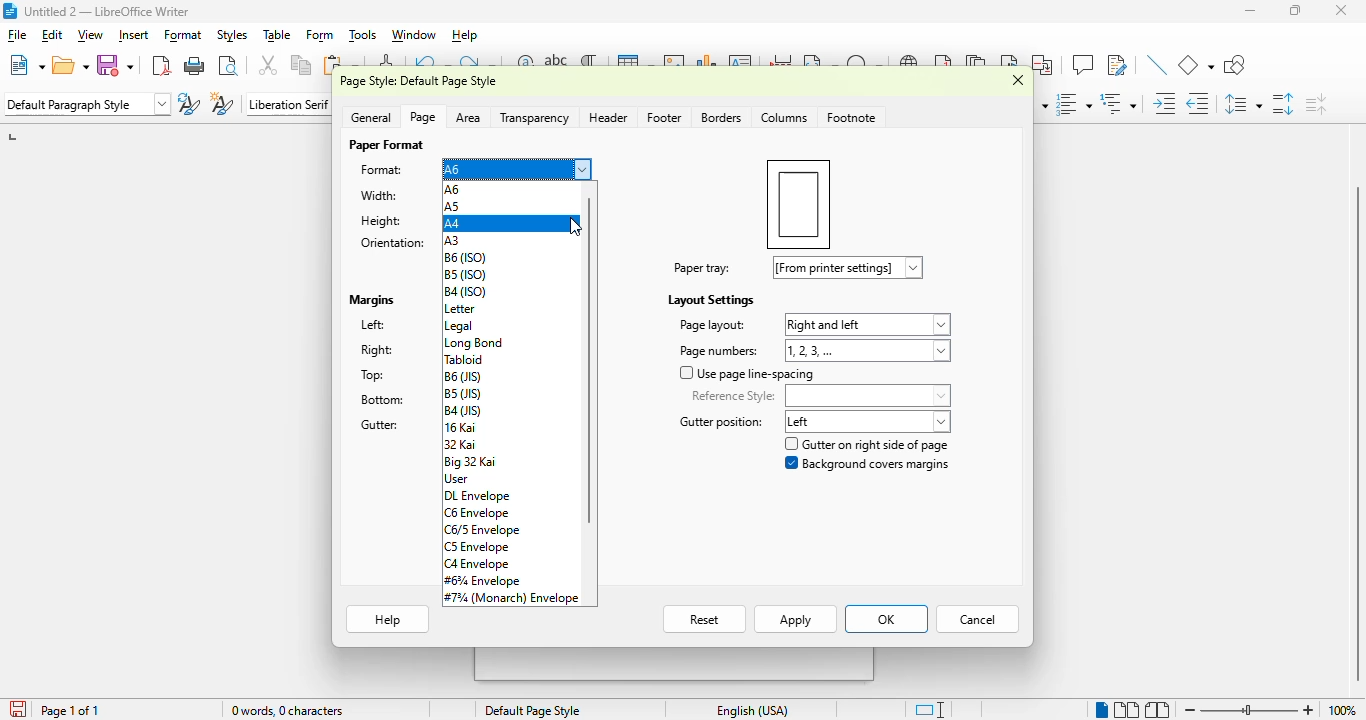 The width and height of the screenshot is (1366, 720). I want to click on layout settings, so click(710, 300).